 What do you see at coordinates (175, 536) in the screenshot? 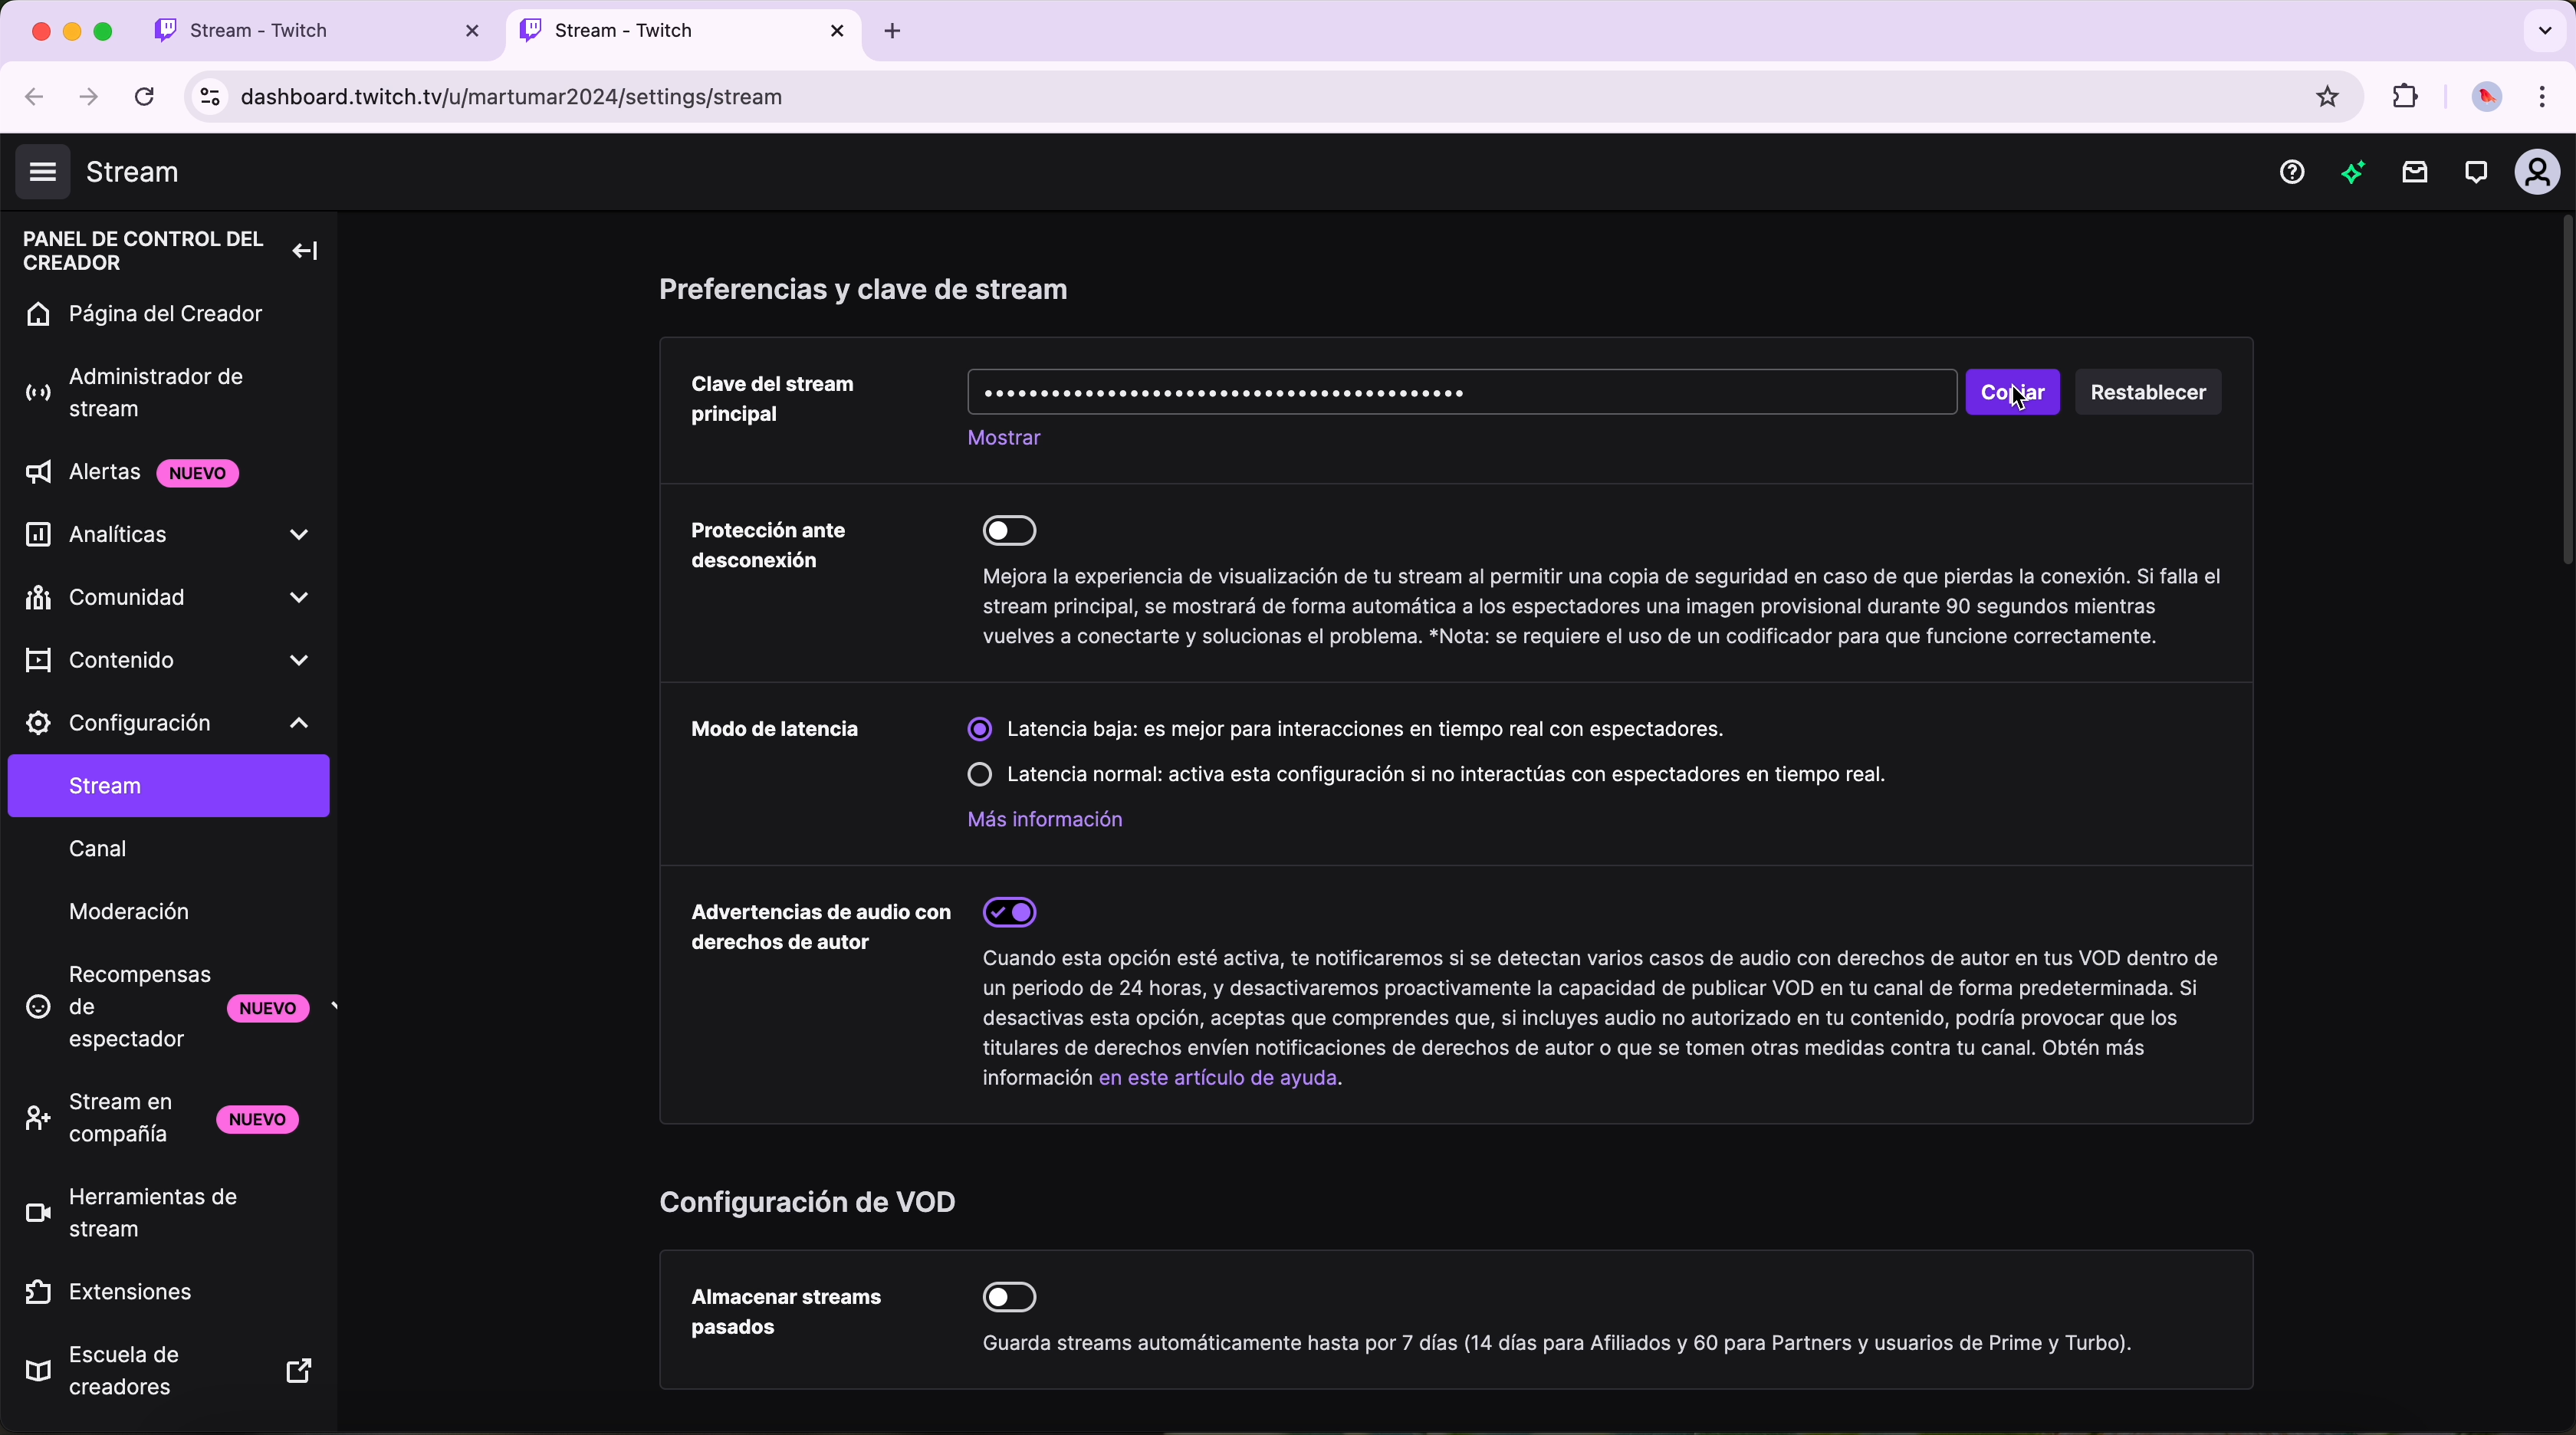
I see `analytics` at bounding box center [175, 536].